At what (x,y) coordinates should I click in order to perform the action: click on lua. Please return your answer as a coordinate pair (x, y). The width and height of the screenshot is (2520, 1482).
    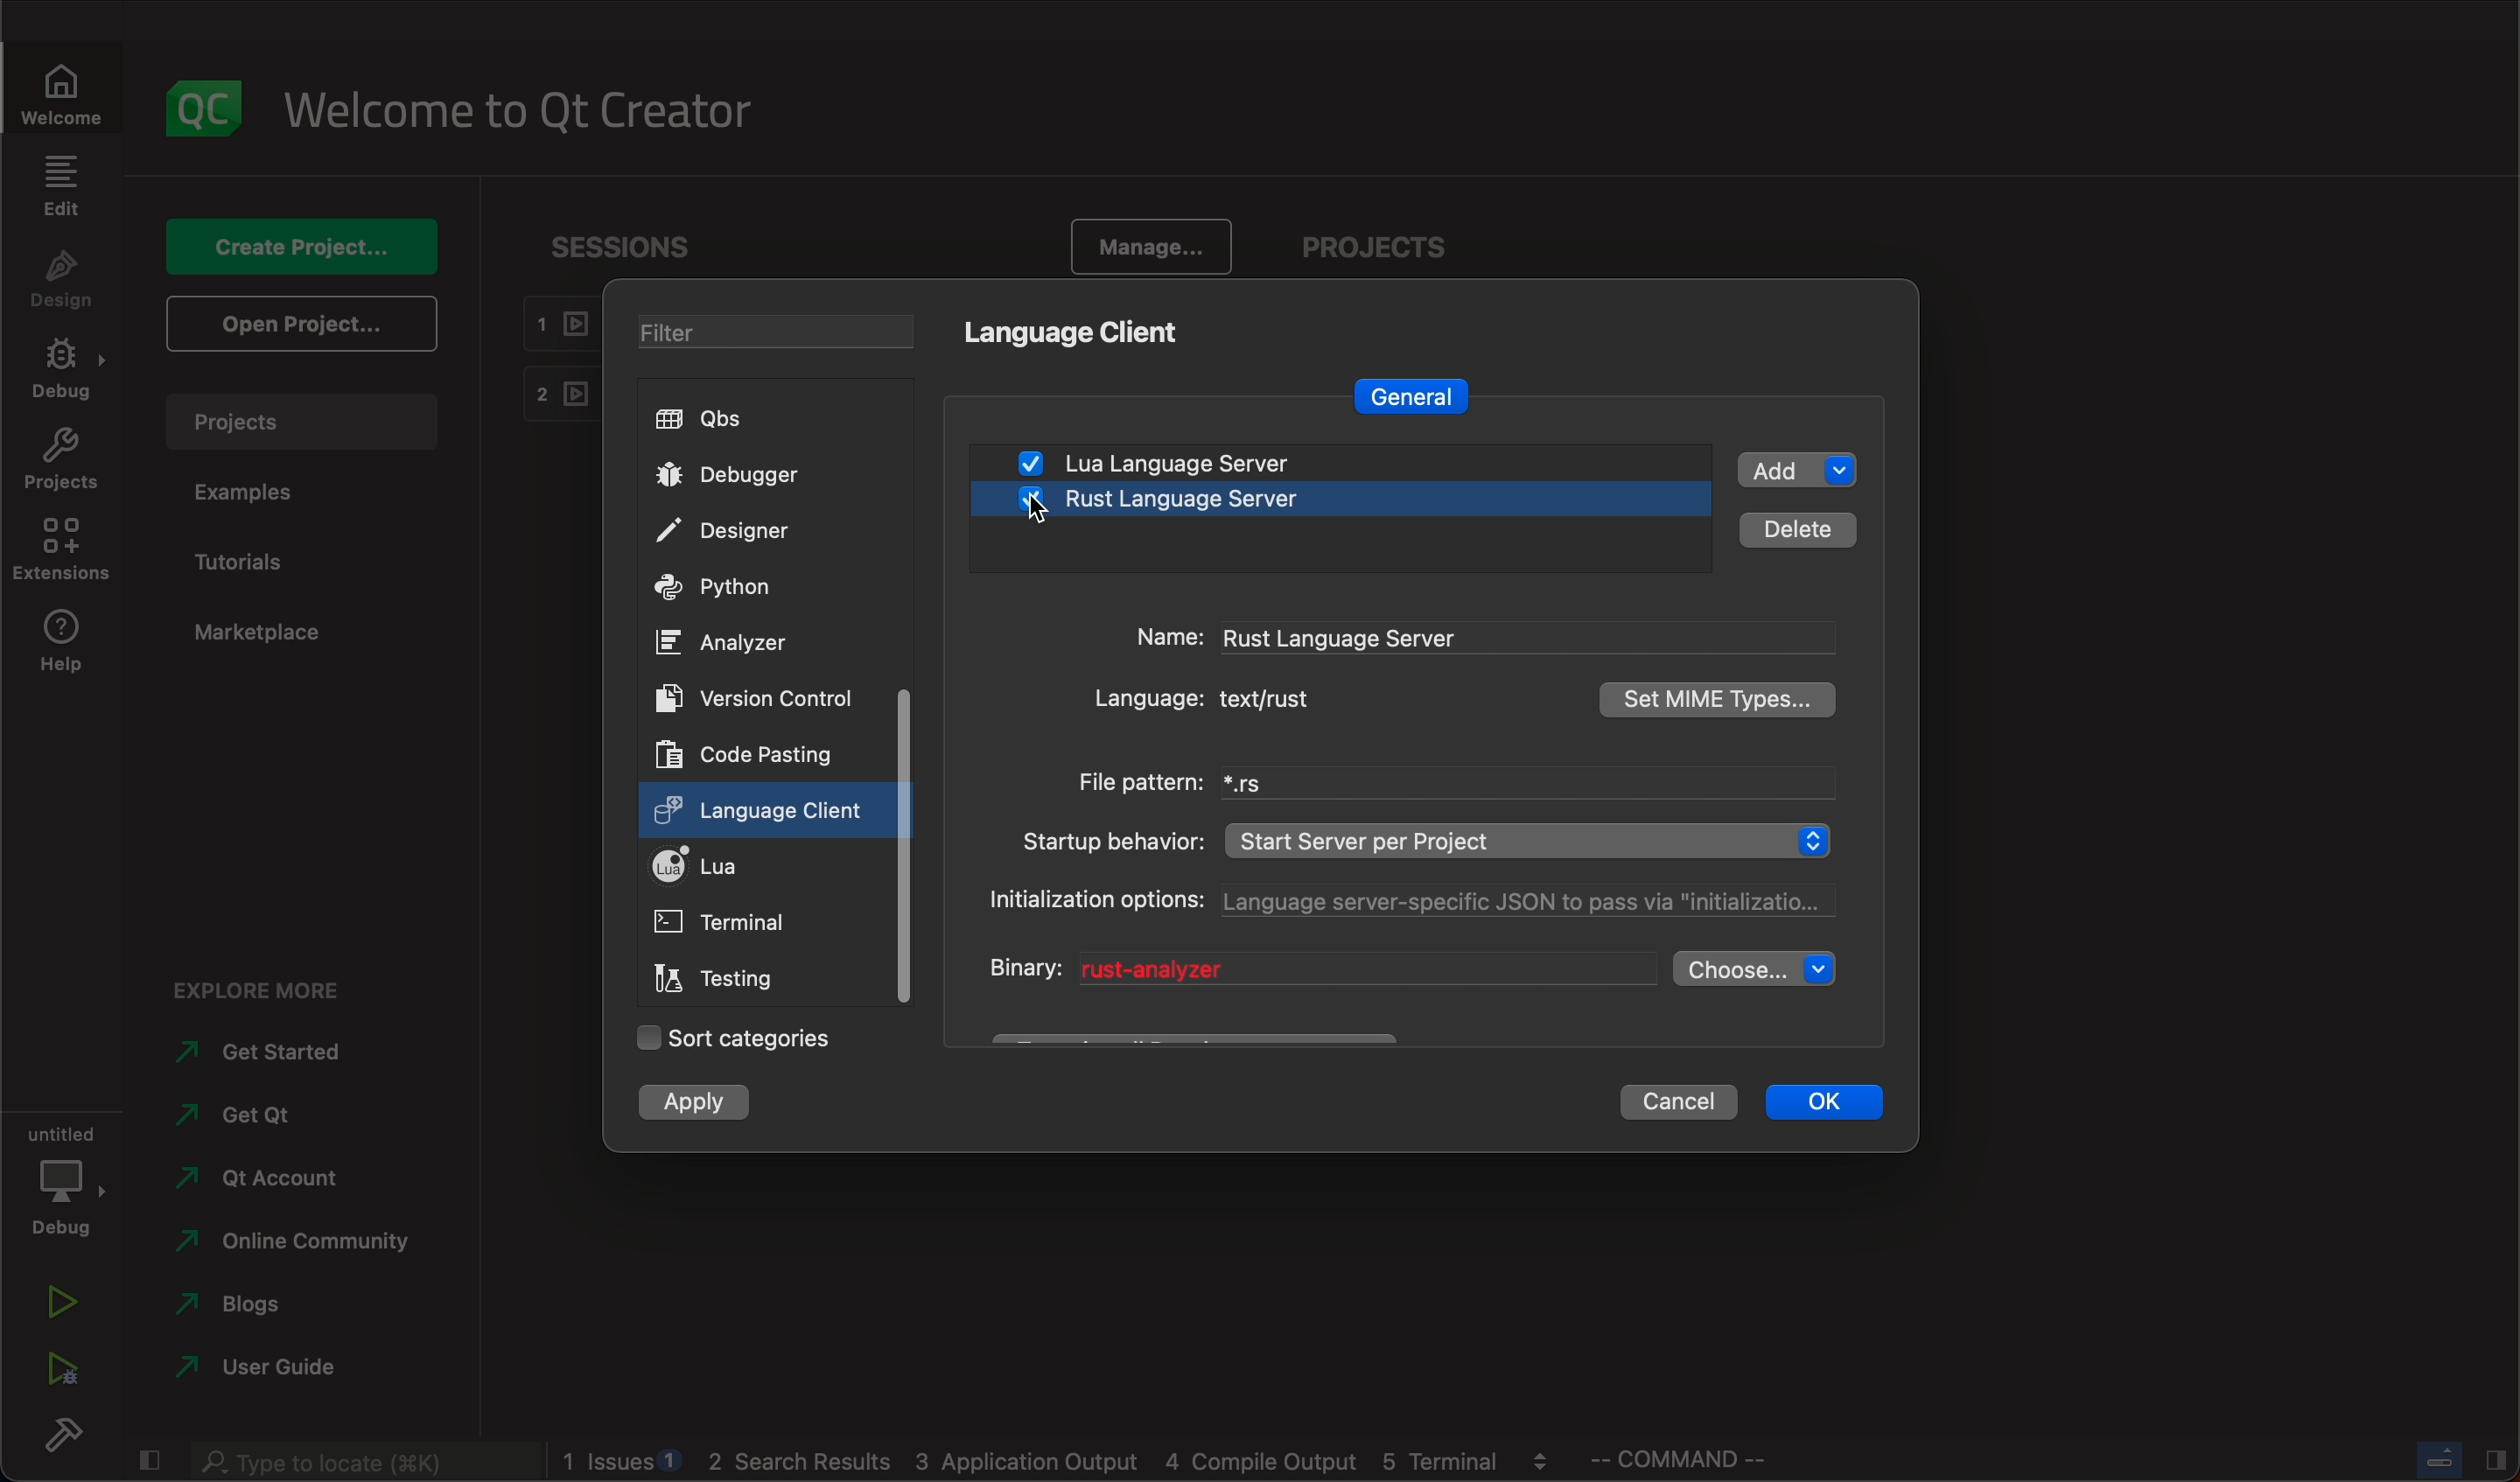
    Looking at the image, I should click on (718, 865).